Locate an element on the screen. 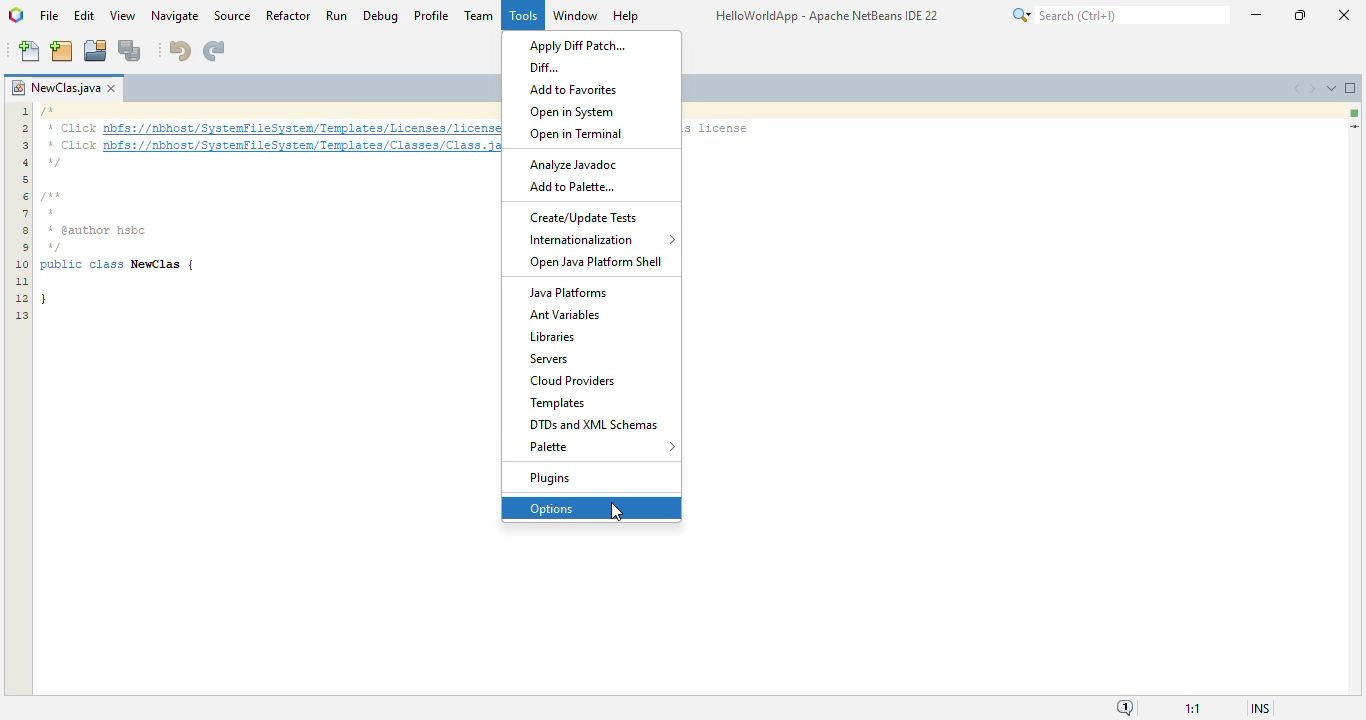 Image resolution: width=1366 pixels, height=720 pixels. open in system is located at coordinates (572, 112).